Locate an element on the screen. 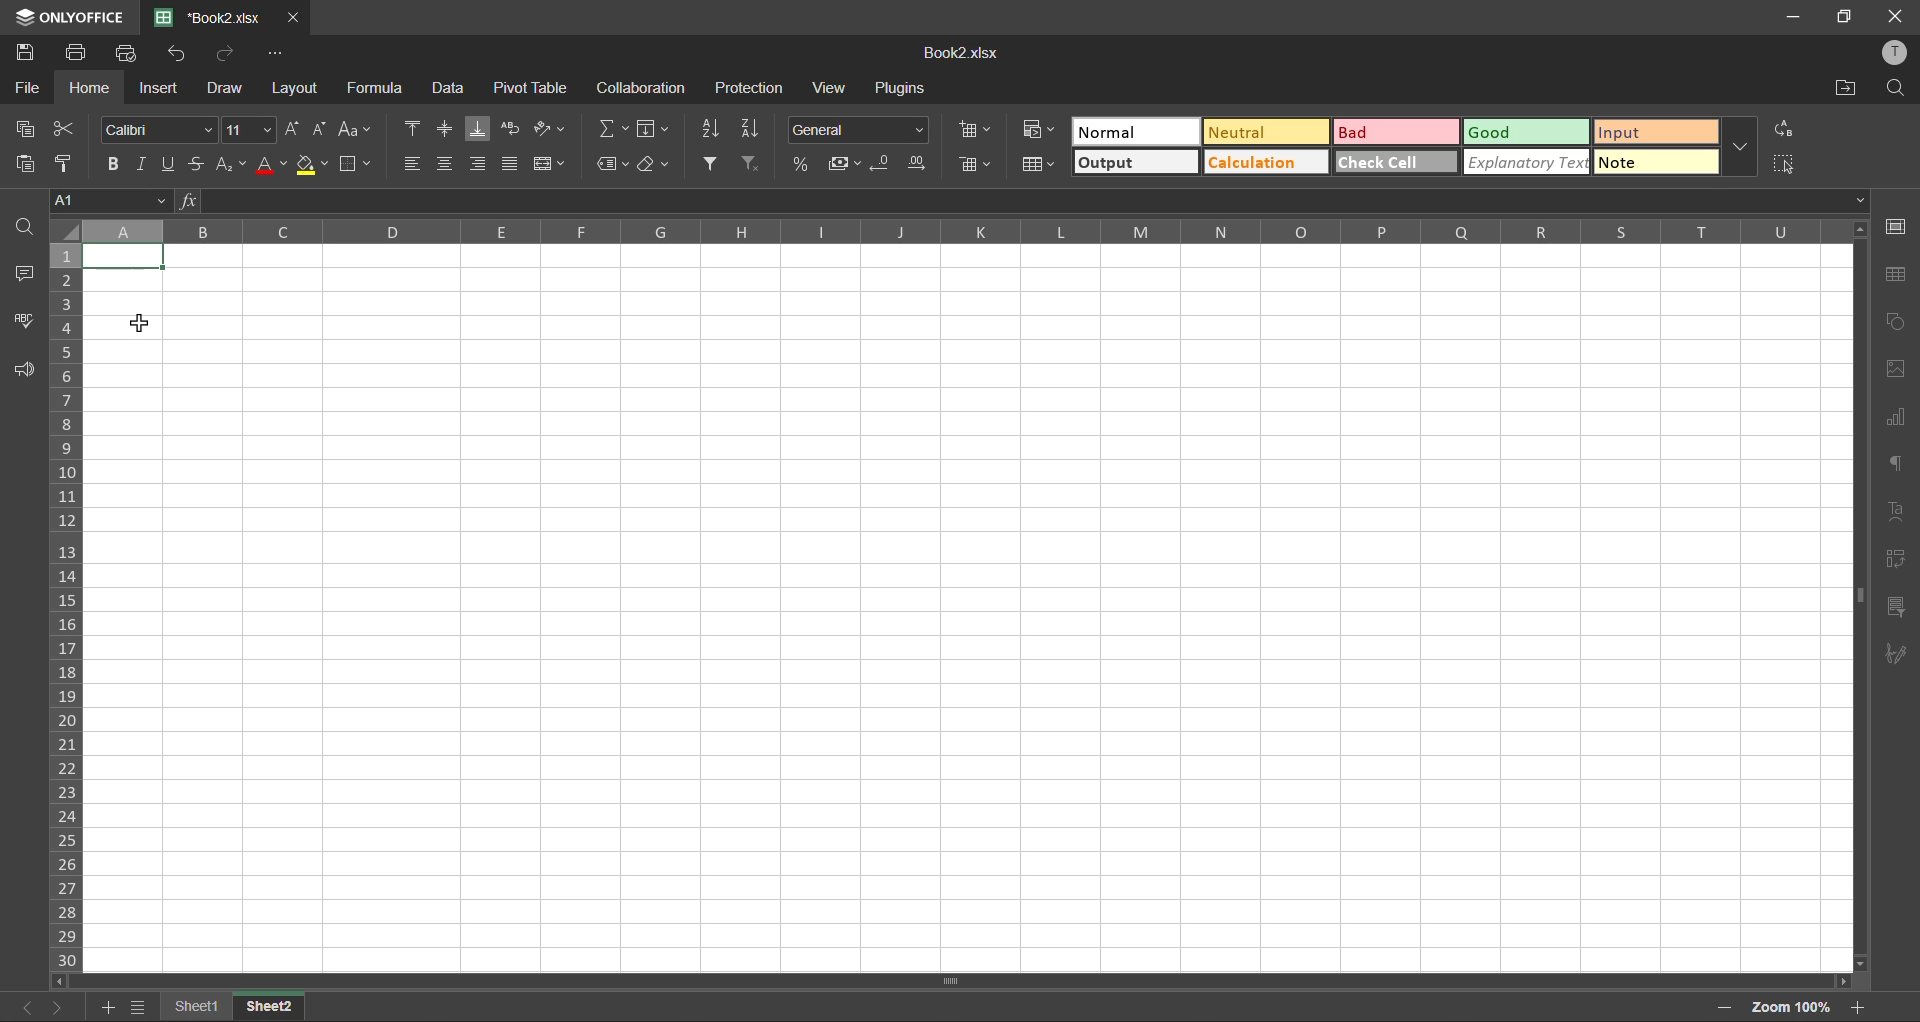  sort descending is located at coordinates (756, 126).